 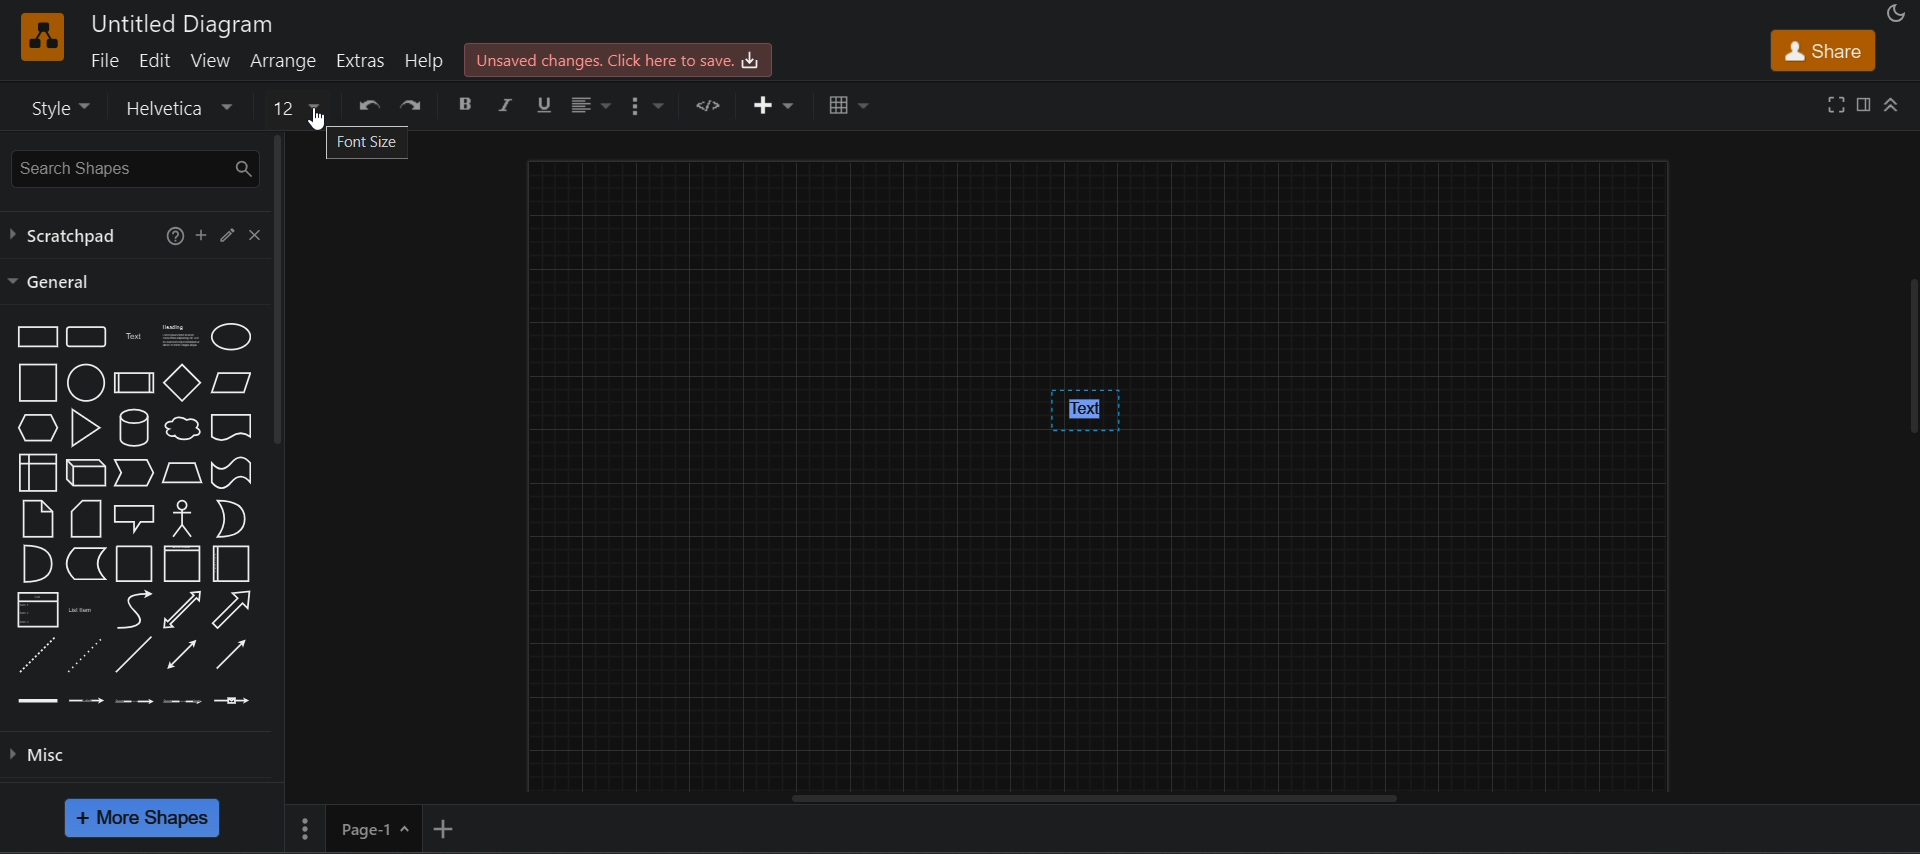 I want to click on Container, so click(x=183, y=564).